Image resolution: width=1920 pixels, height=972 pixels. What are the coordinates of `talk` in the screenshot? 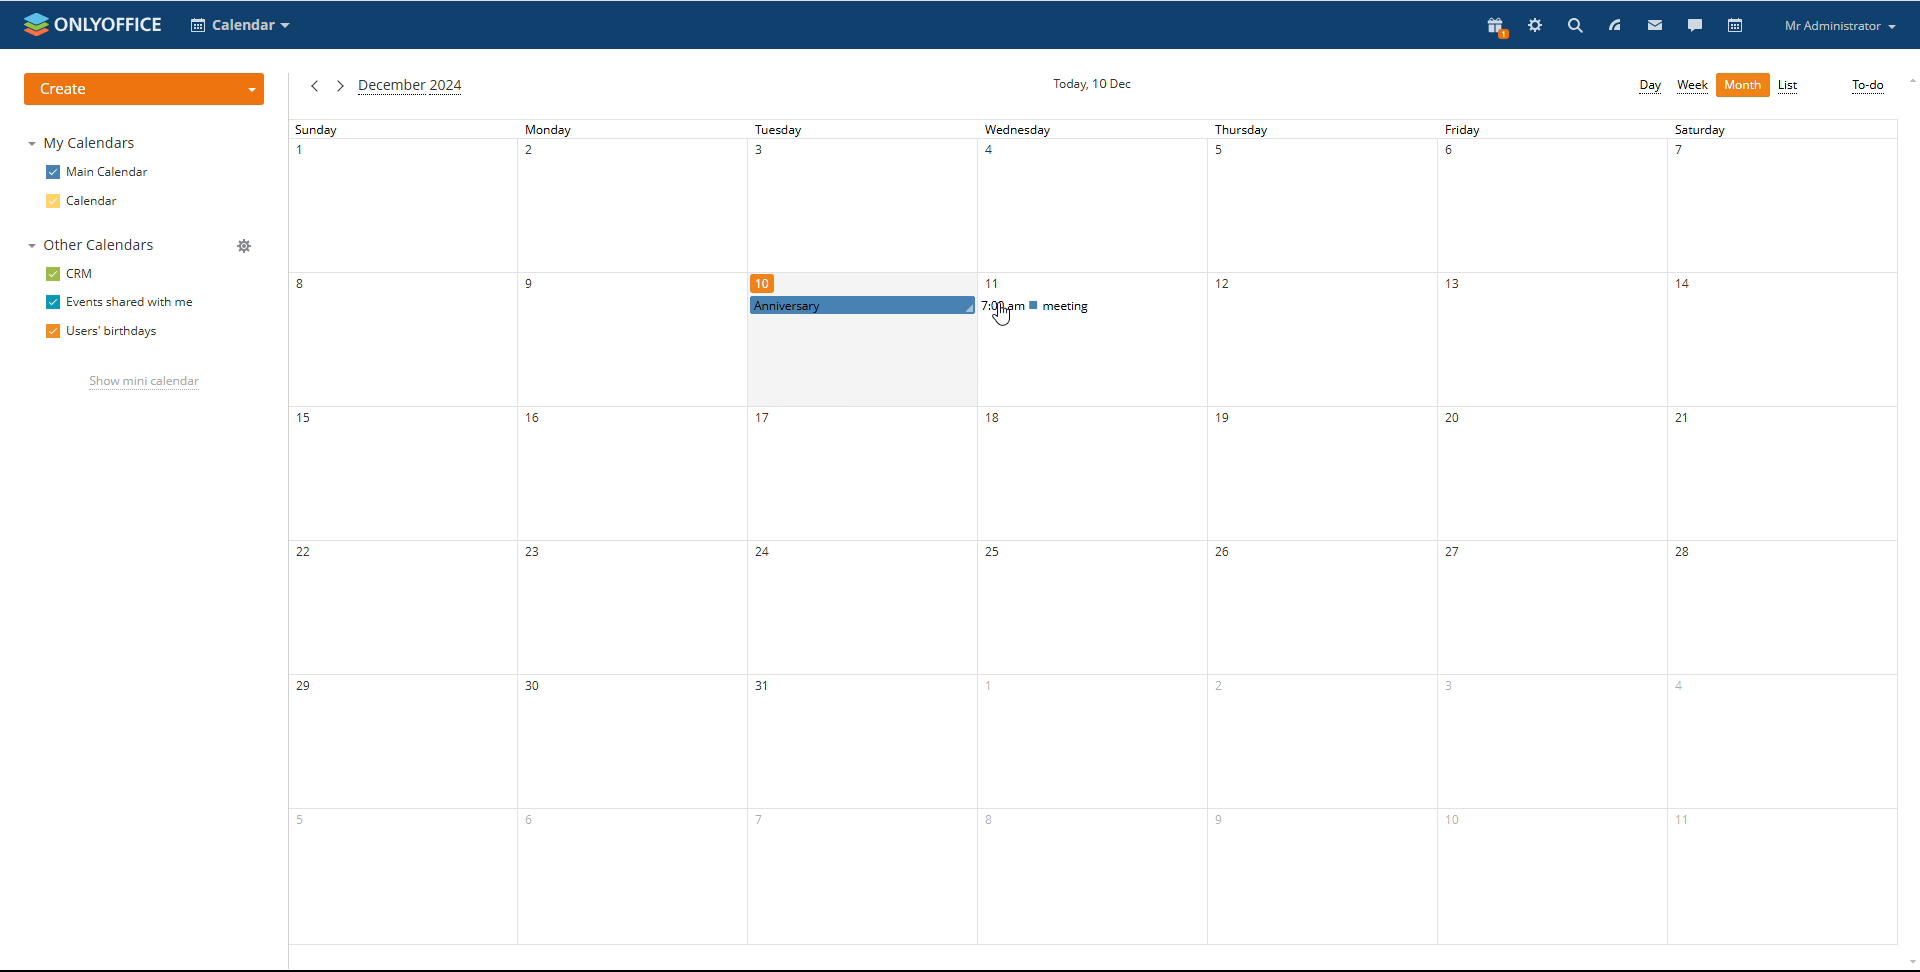 It's located at (1695, 26).